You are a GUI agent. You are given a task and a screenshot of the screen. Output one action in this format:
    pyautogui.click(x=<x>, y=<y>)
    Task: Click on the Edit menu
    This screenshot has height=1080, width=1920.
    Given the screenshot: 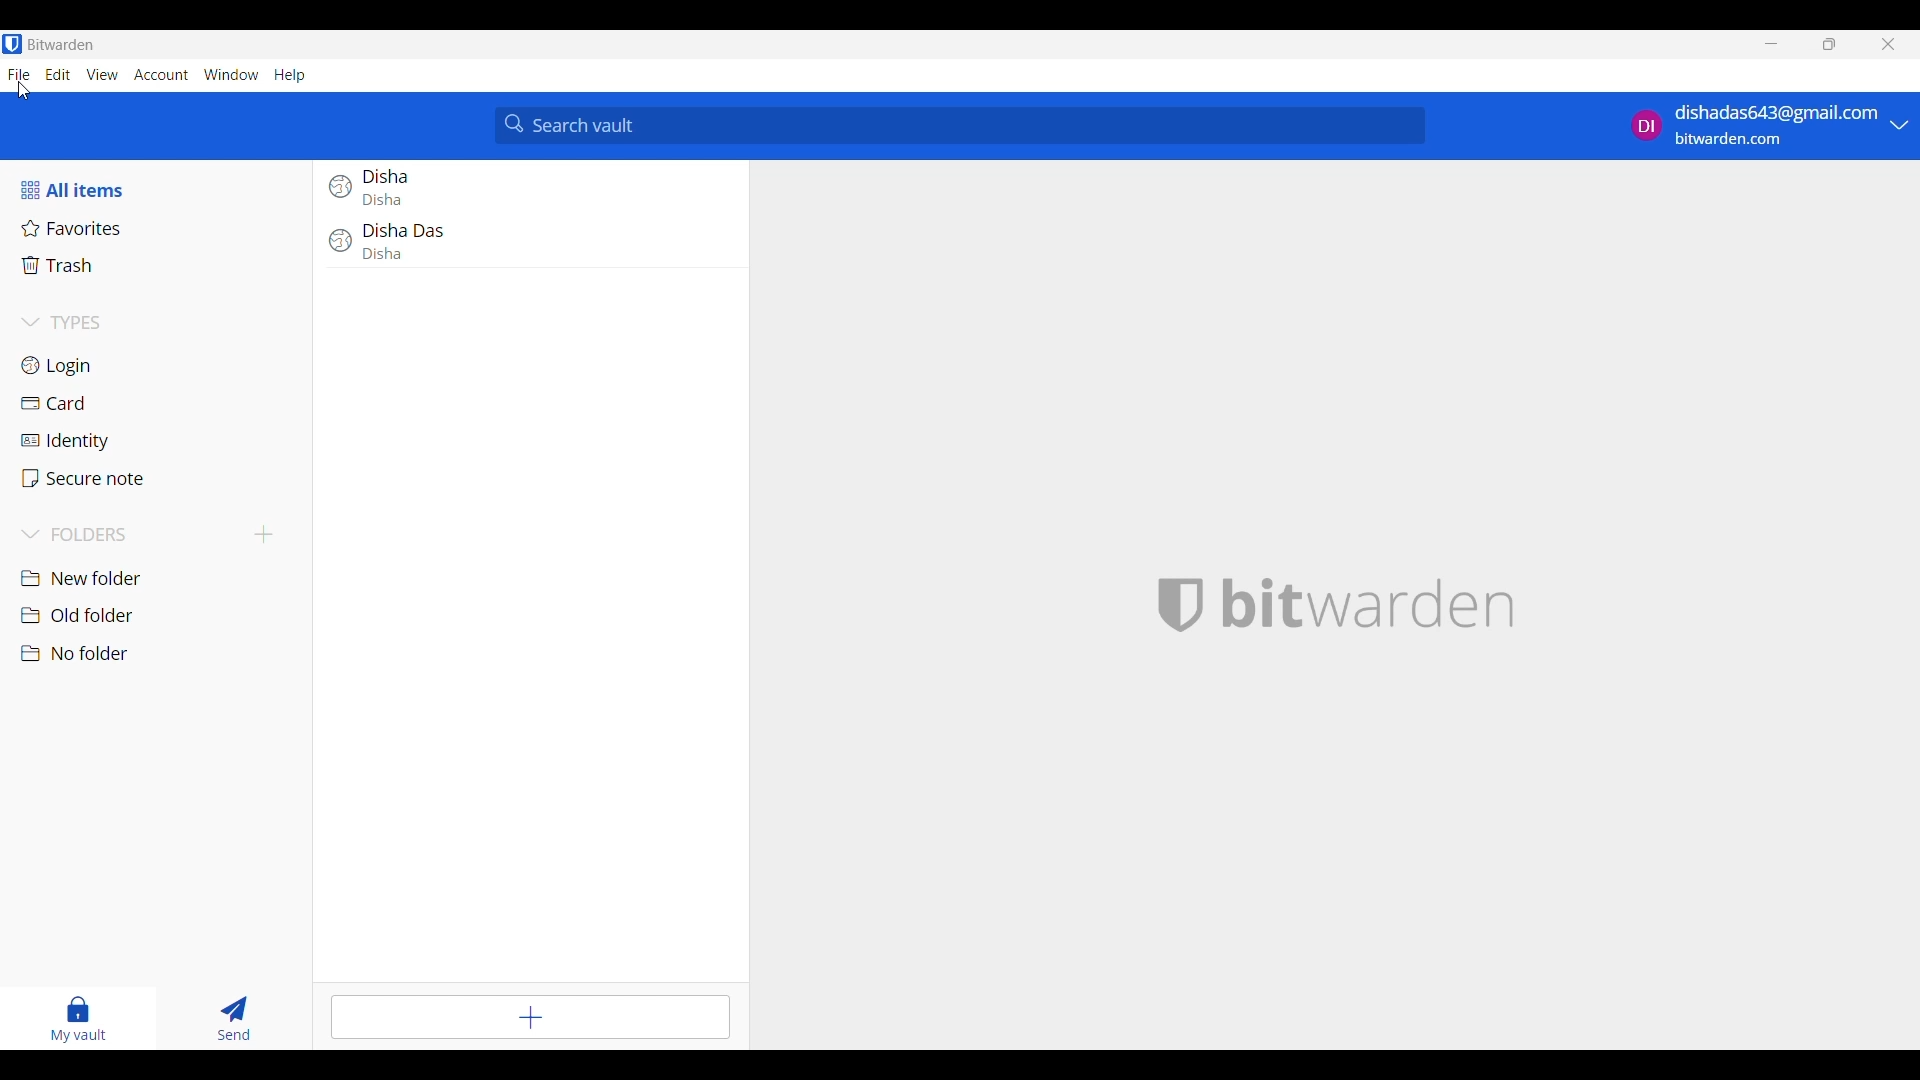 What is the action you would take?
    pyautogui.click(x=59, y=74)
    